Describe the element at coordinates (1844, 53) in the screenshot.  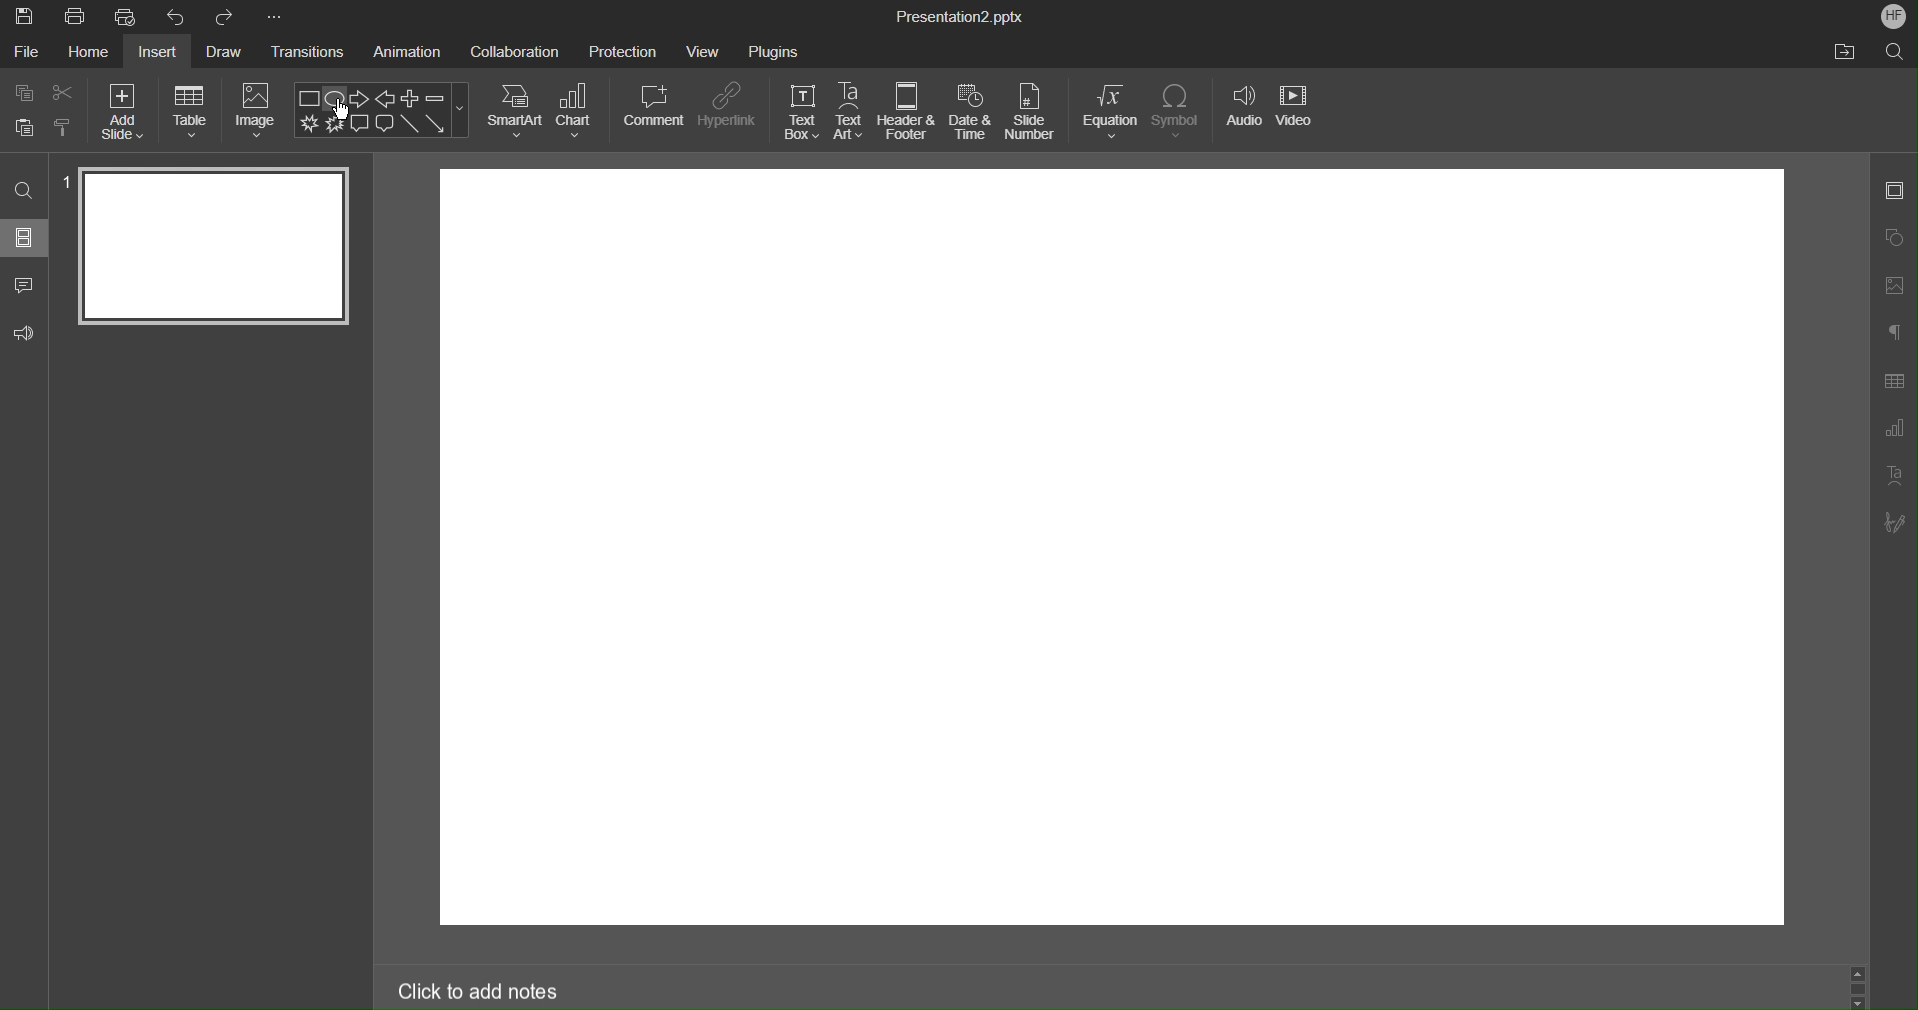
I see `Open File Location` at that location.